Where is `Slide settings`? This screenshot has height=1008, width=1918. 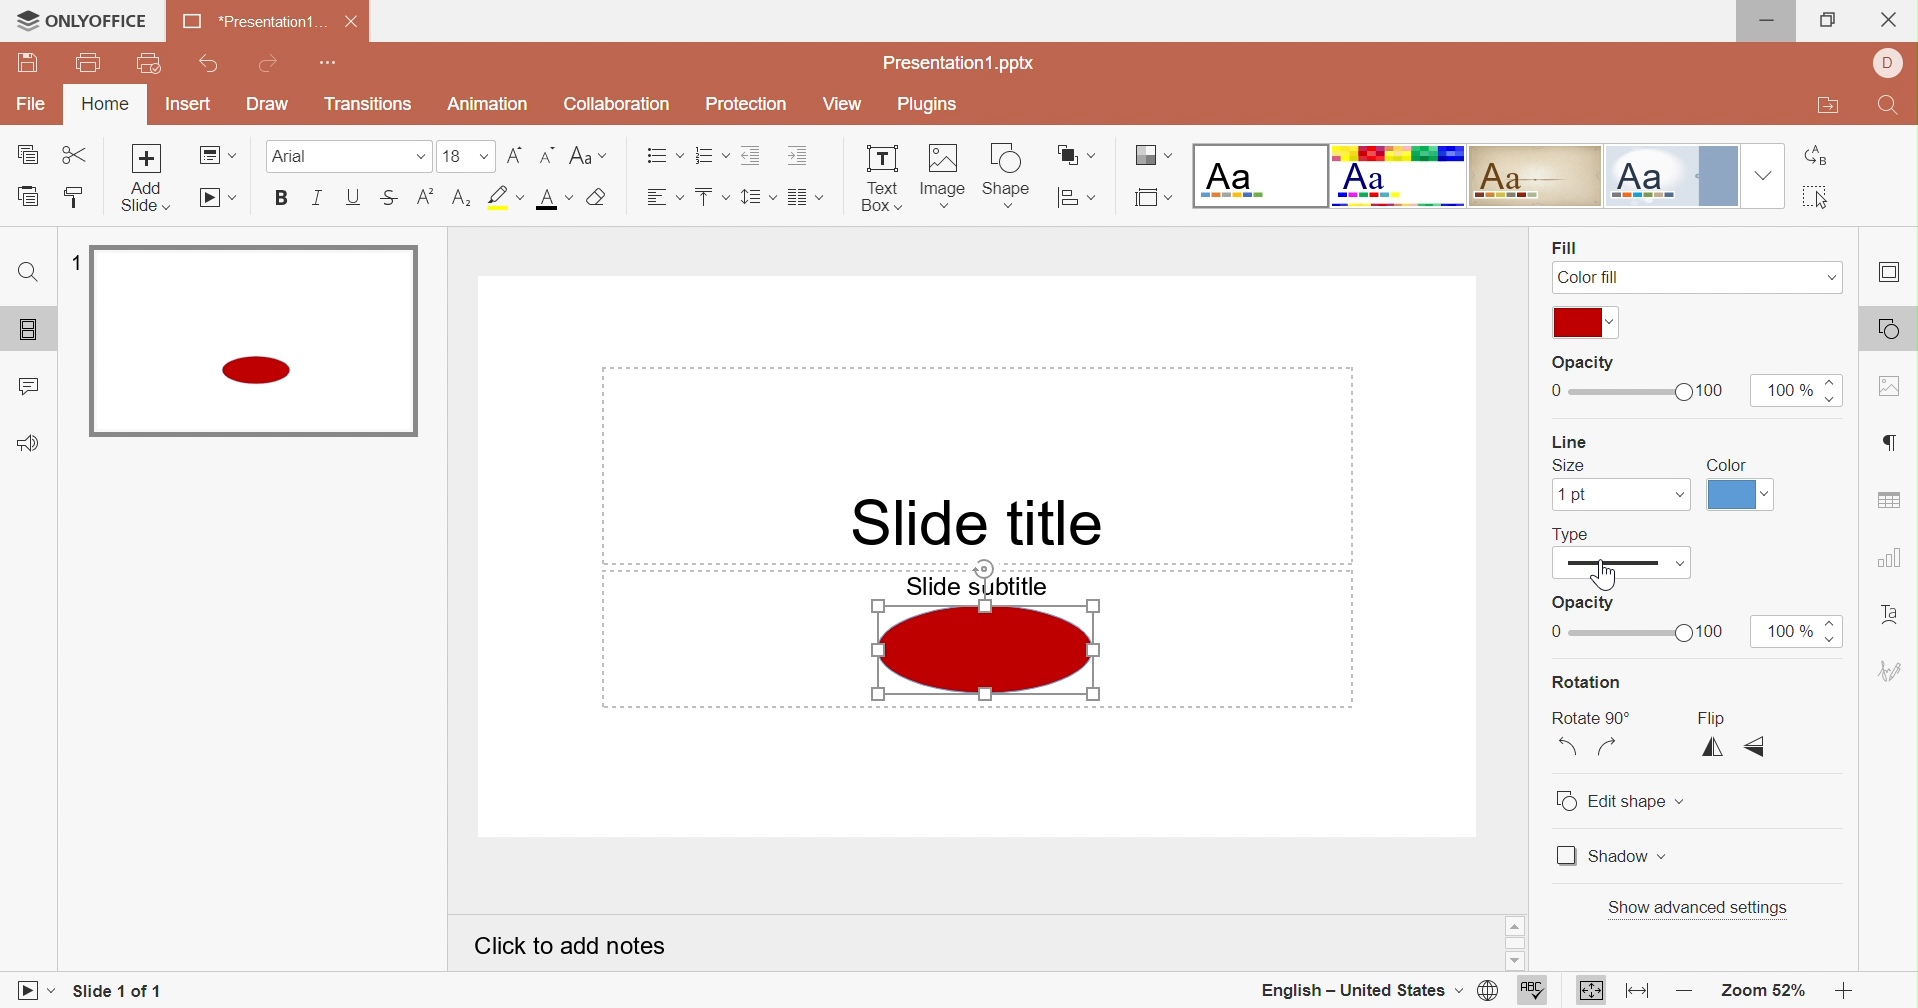
Slide settings is located at coordinates (1891, 273).